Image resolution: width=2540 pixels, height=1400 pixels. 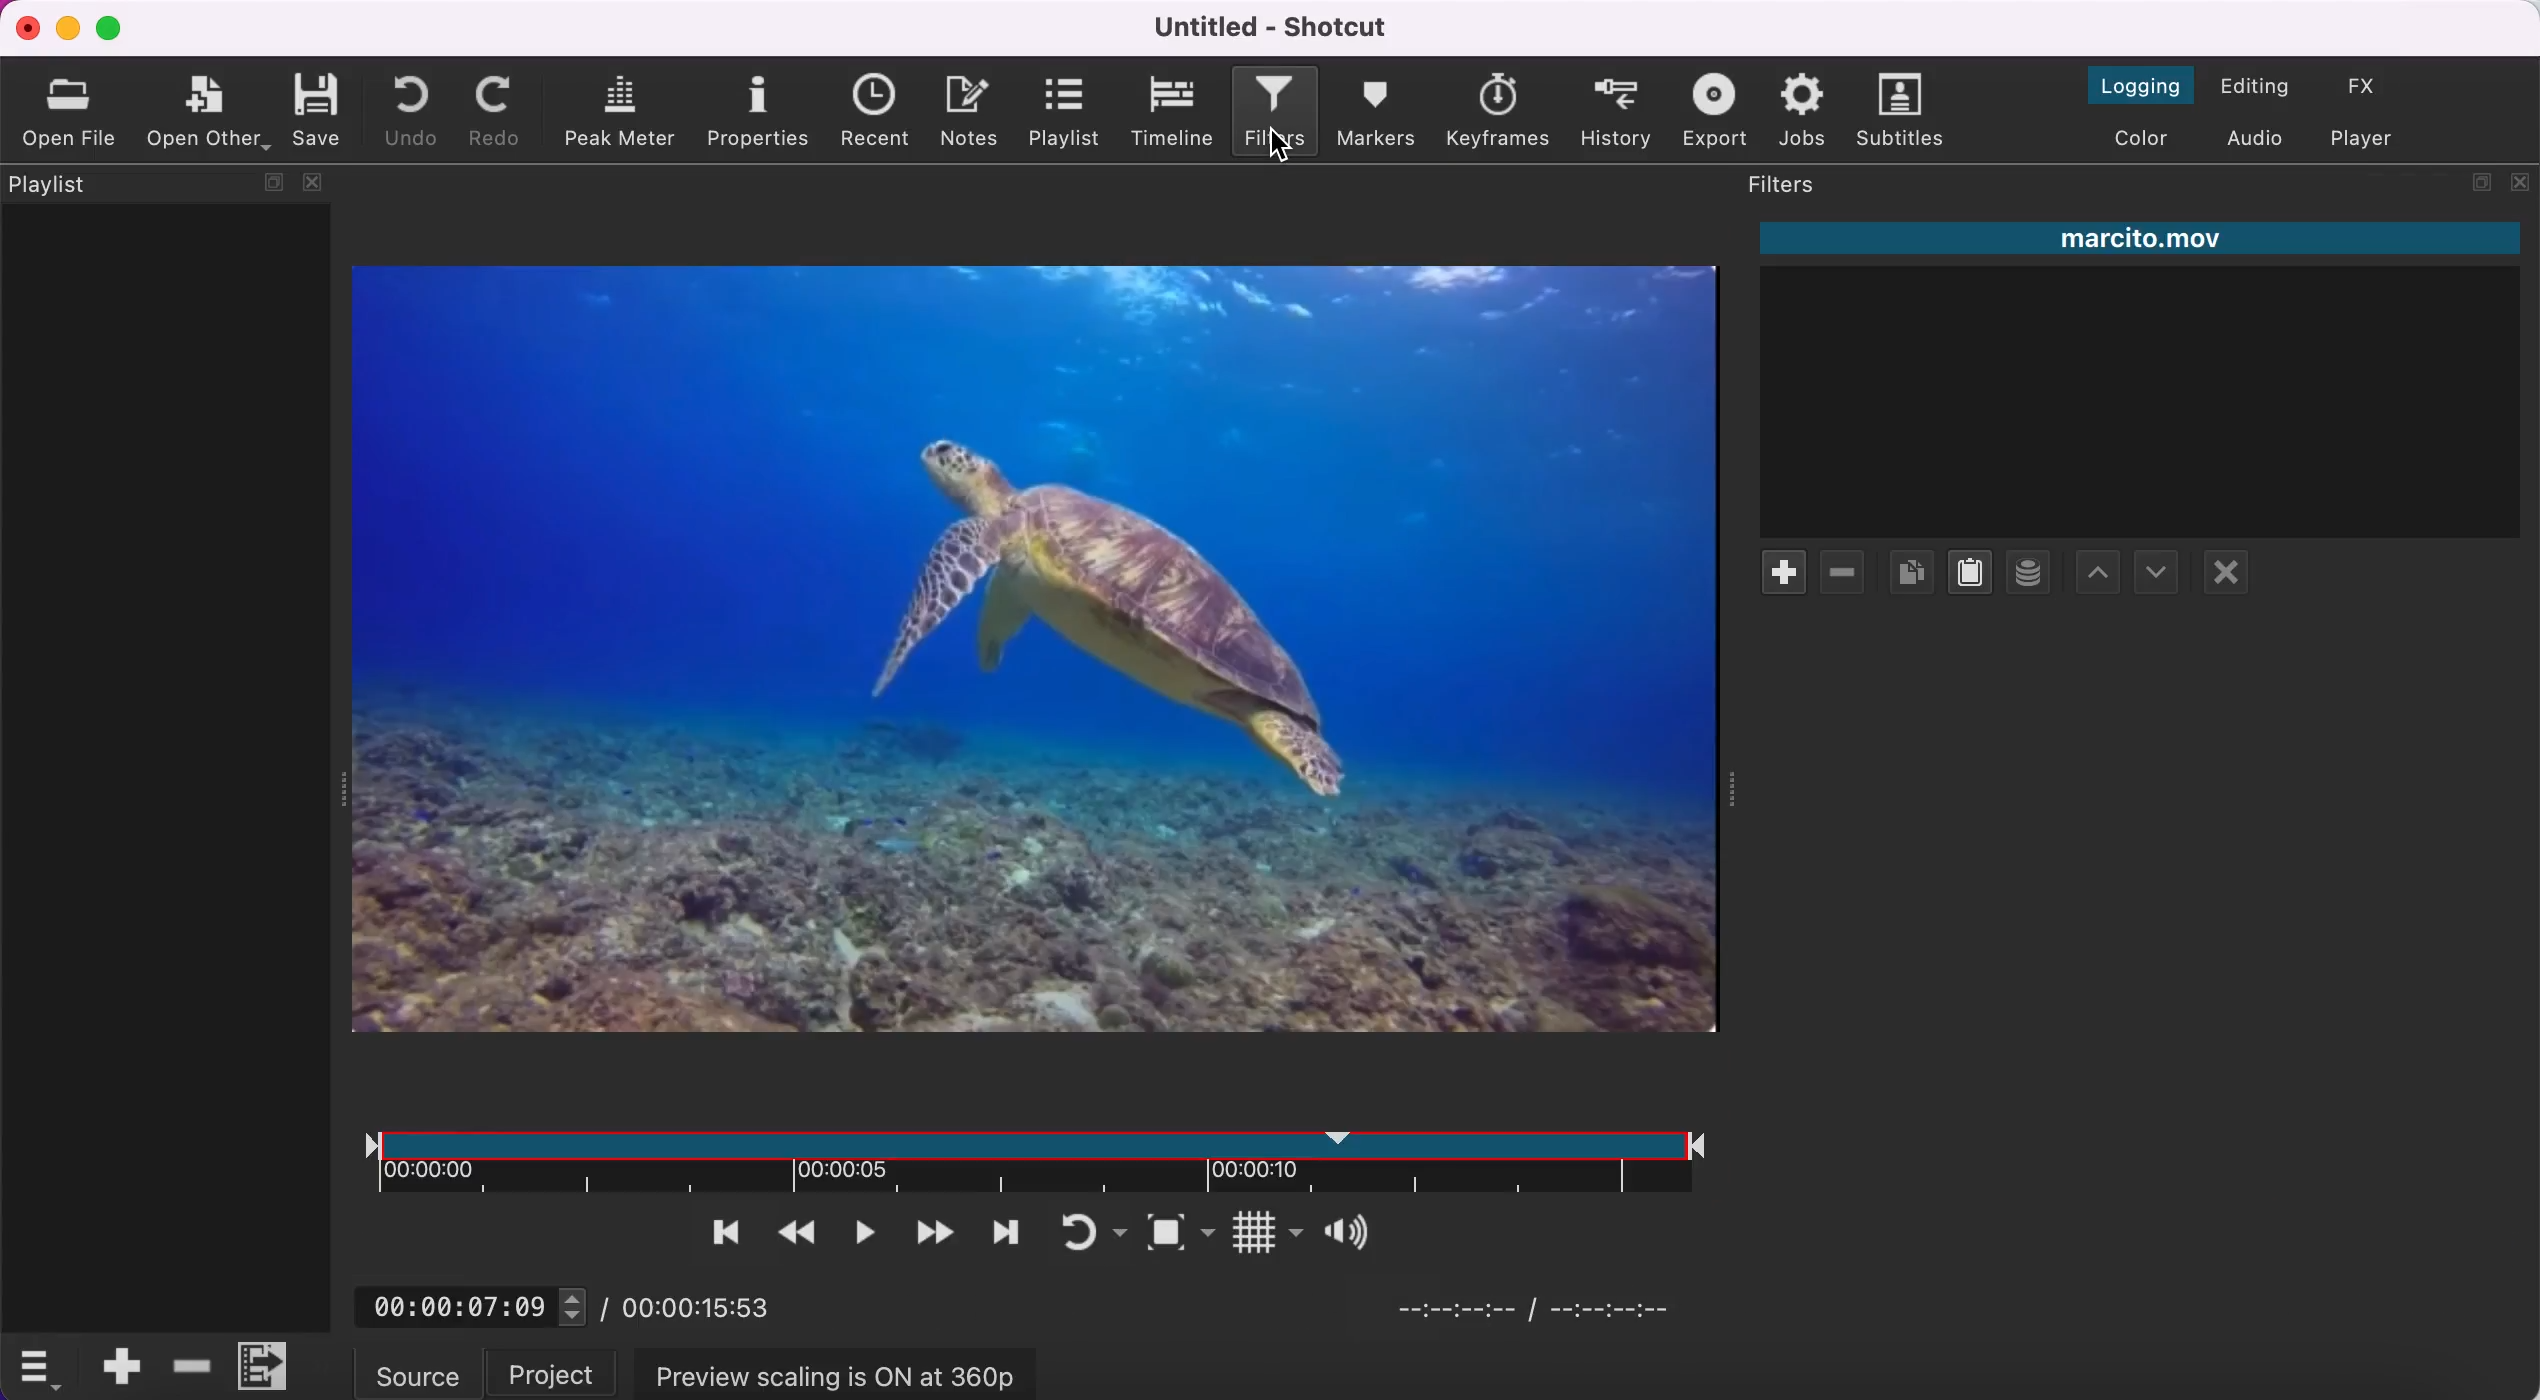 I want to click on 00:00:15:53, so click(x=707, y=1304).